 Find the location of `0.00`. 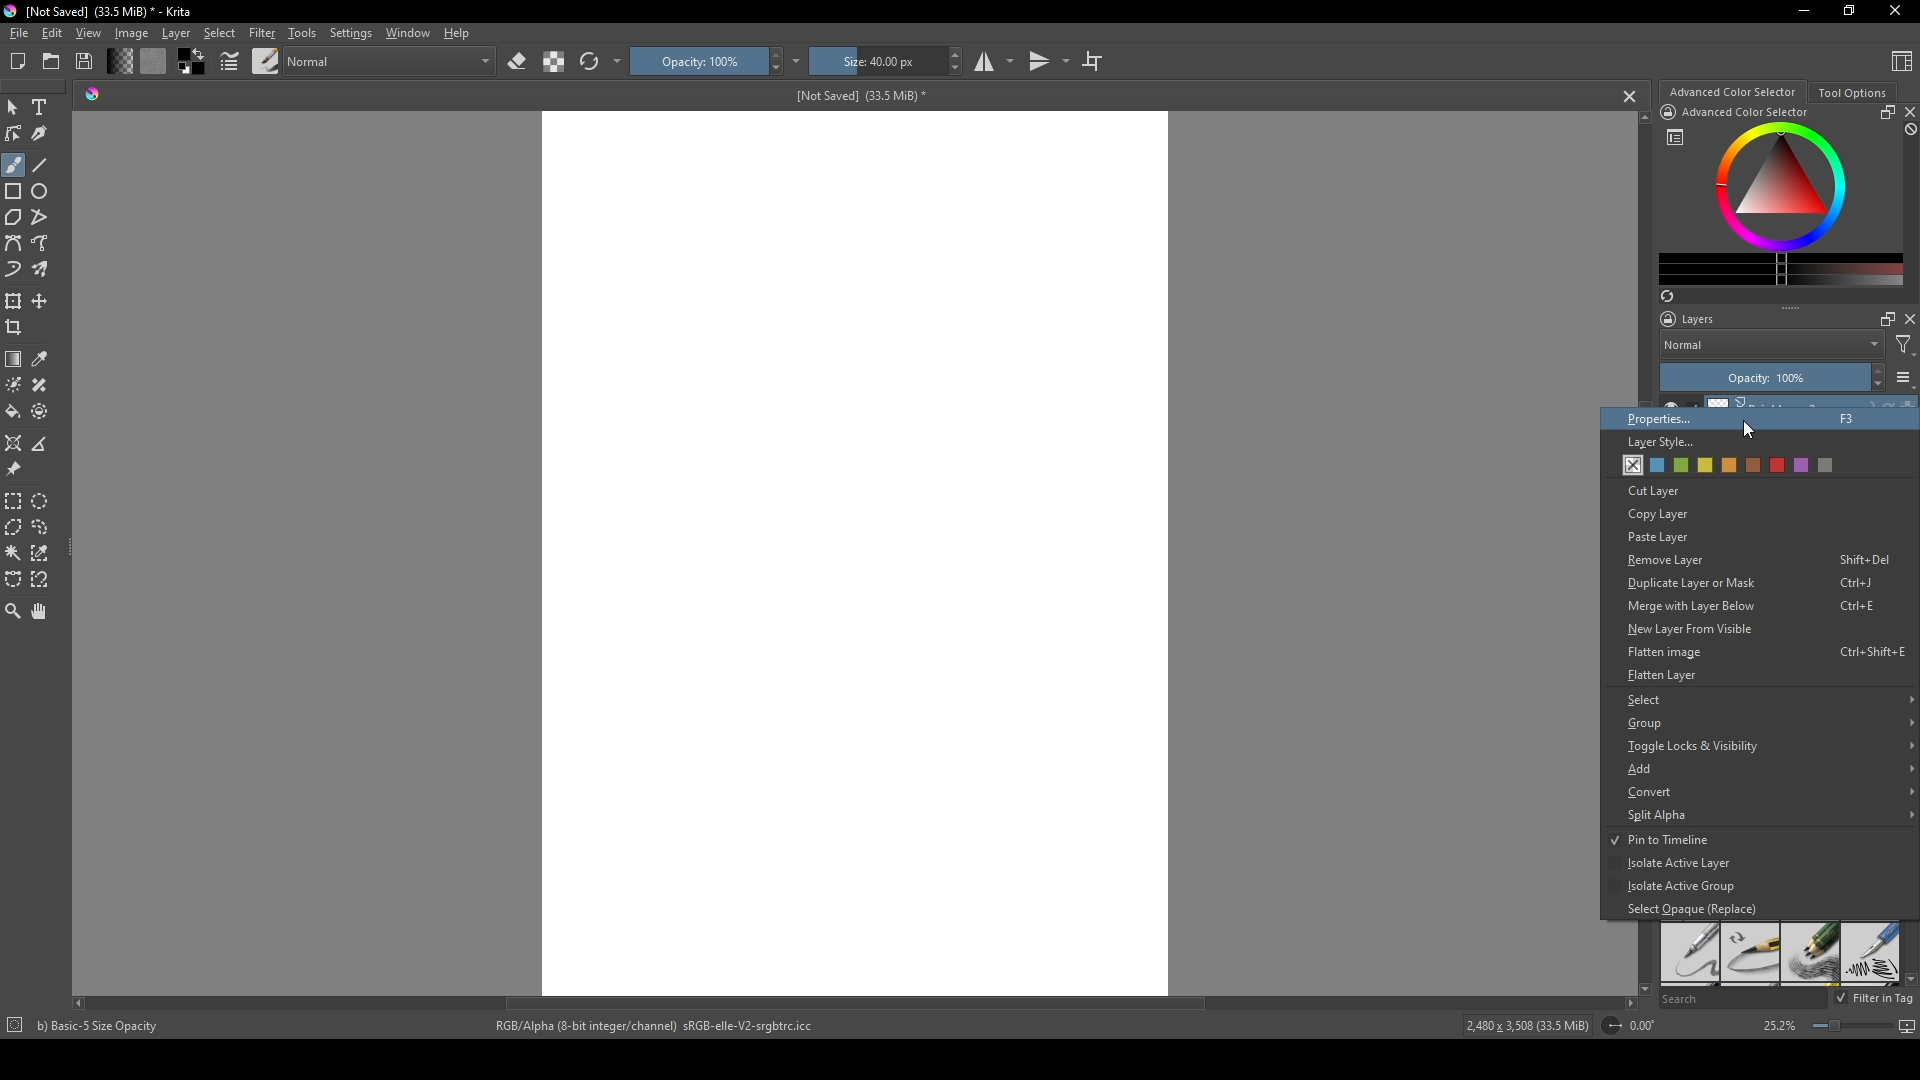

0.00 is located at coordinates (1648, 1026).